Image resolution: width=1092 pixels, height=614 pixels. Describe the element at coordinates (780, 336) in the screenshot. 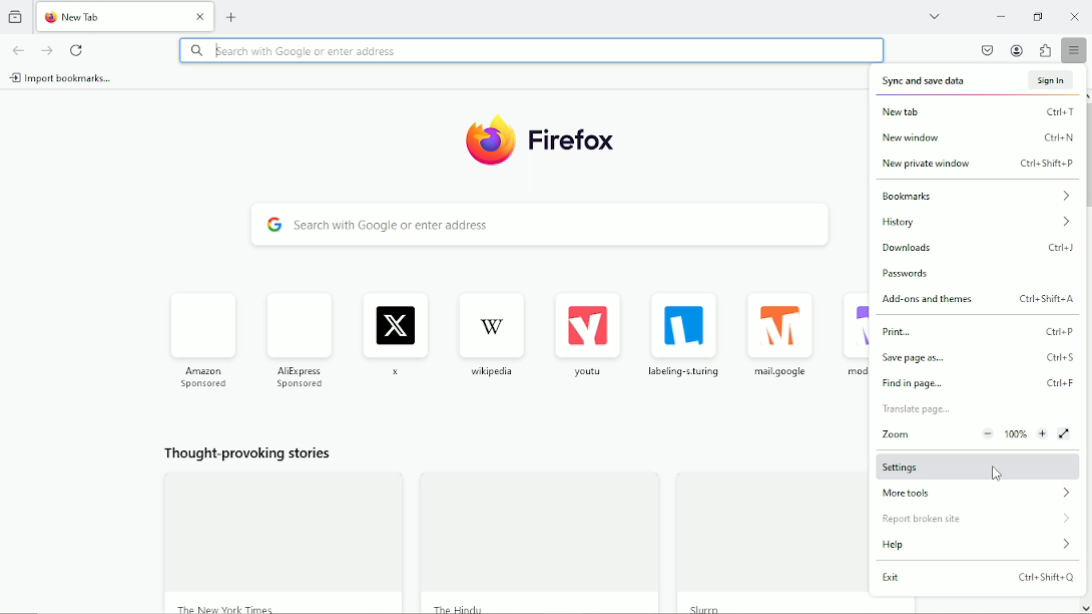

I see `mail.google` at that location.